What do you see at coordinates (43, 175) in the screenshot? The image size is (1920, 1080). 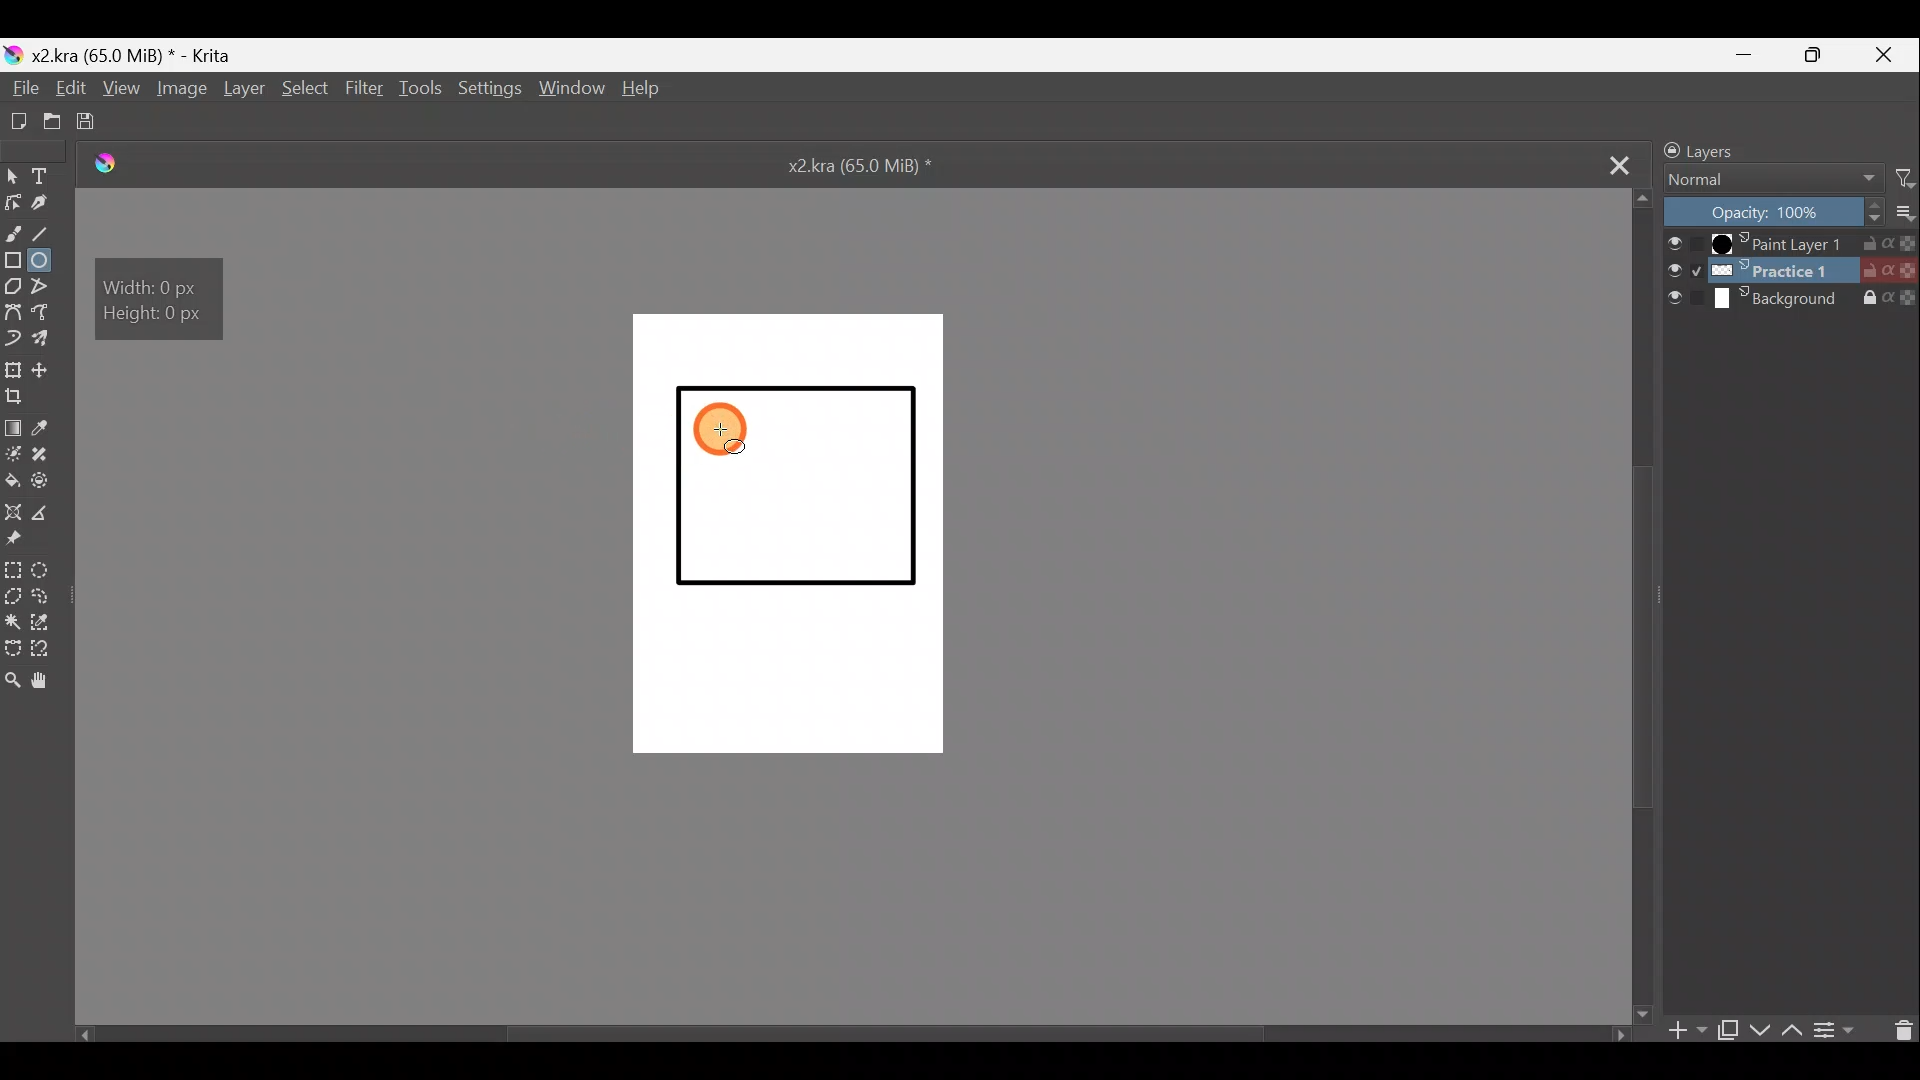 I see `Text tool` at bounding box center [43, 175].